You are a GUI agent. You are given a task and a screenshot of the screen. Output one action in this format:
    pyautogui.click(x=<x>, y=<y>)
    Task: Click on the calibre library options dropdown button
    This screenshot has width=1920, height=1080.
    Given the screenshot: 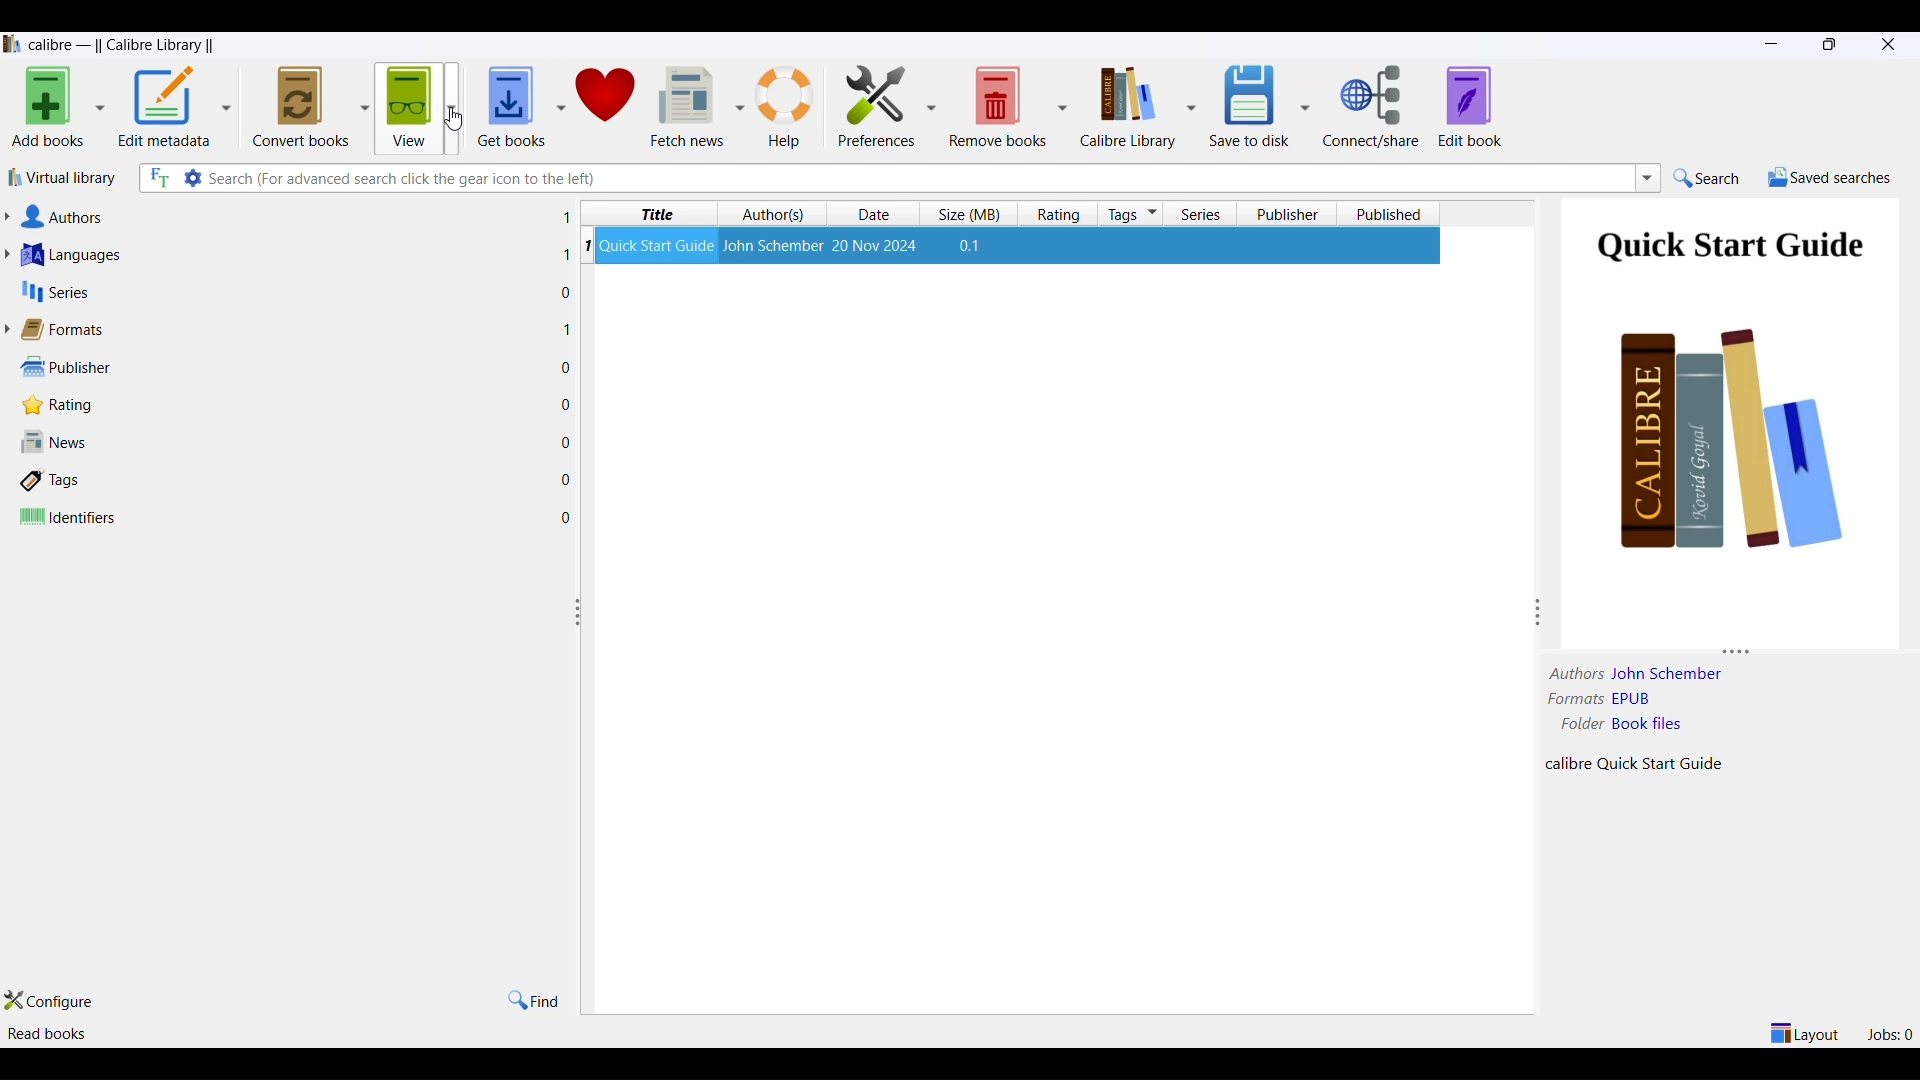 What is the action you would take?
    pyautogui.click(x=1189, y=107)
    